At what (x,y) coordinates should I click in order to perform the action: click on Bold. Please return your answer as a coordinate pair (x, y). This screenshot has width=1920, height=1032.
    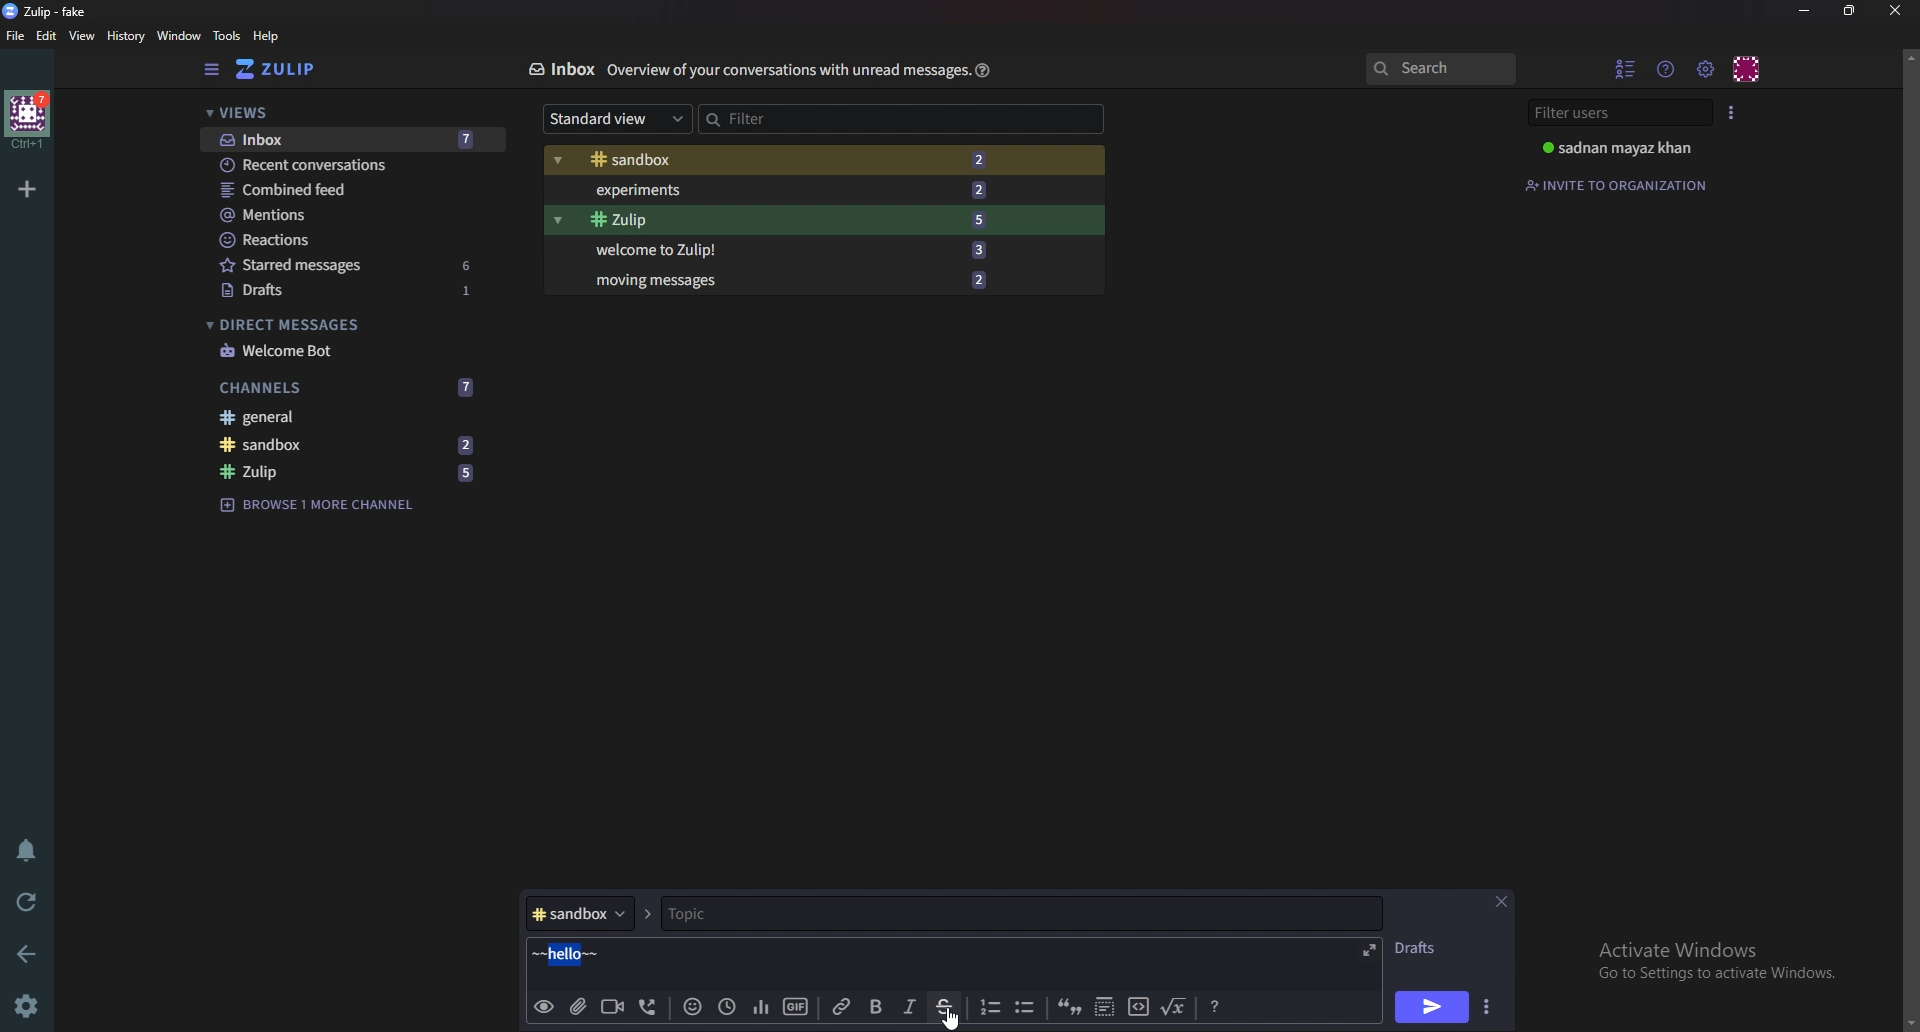
    Looking at the image, I should click on (873, 1009).